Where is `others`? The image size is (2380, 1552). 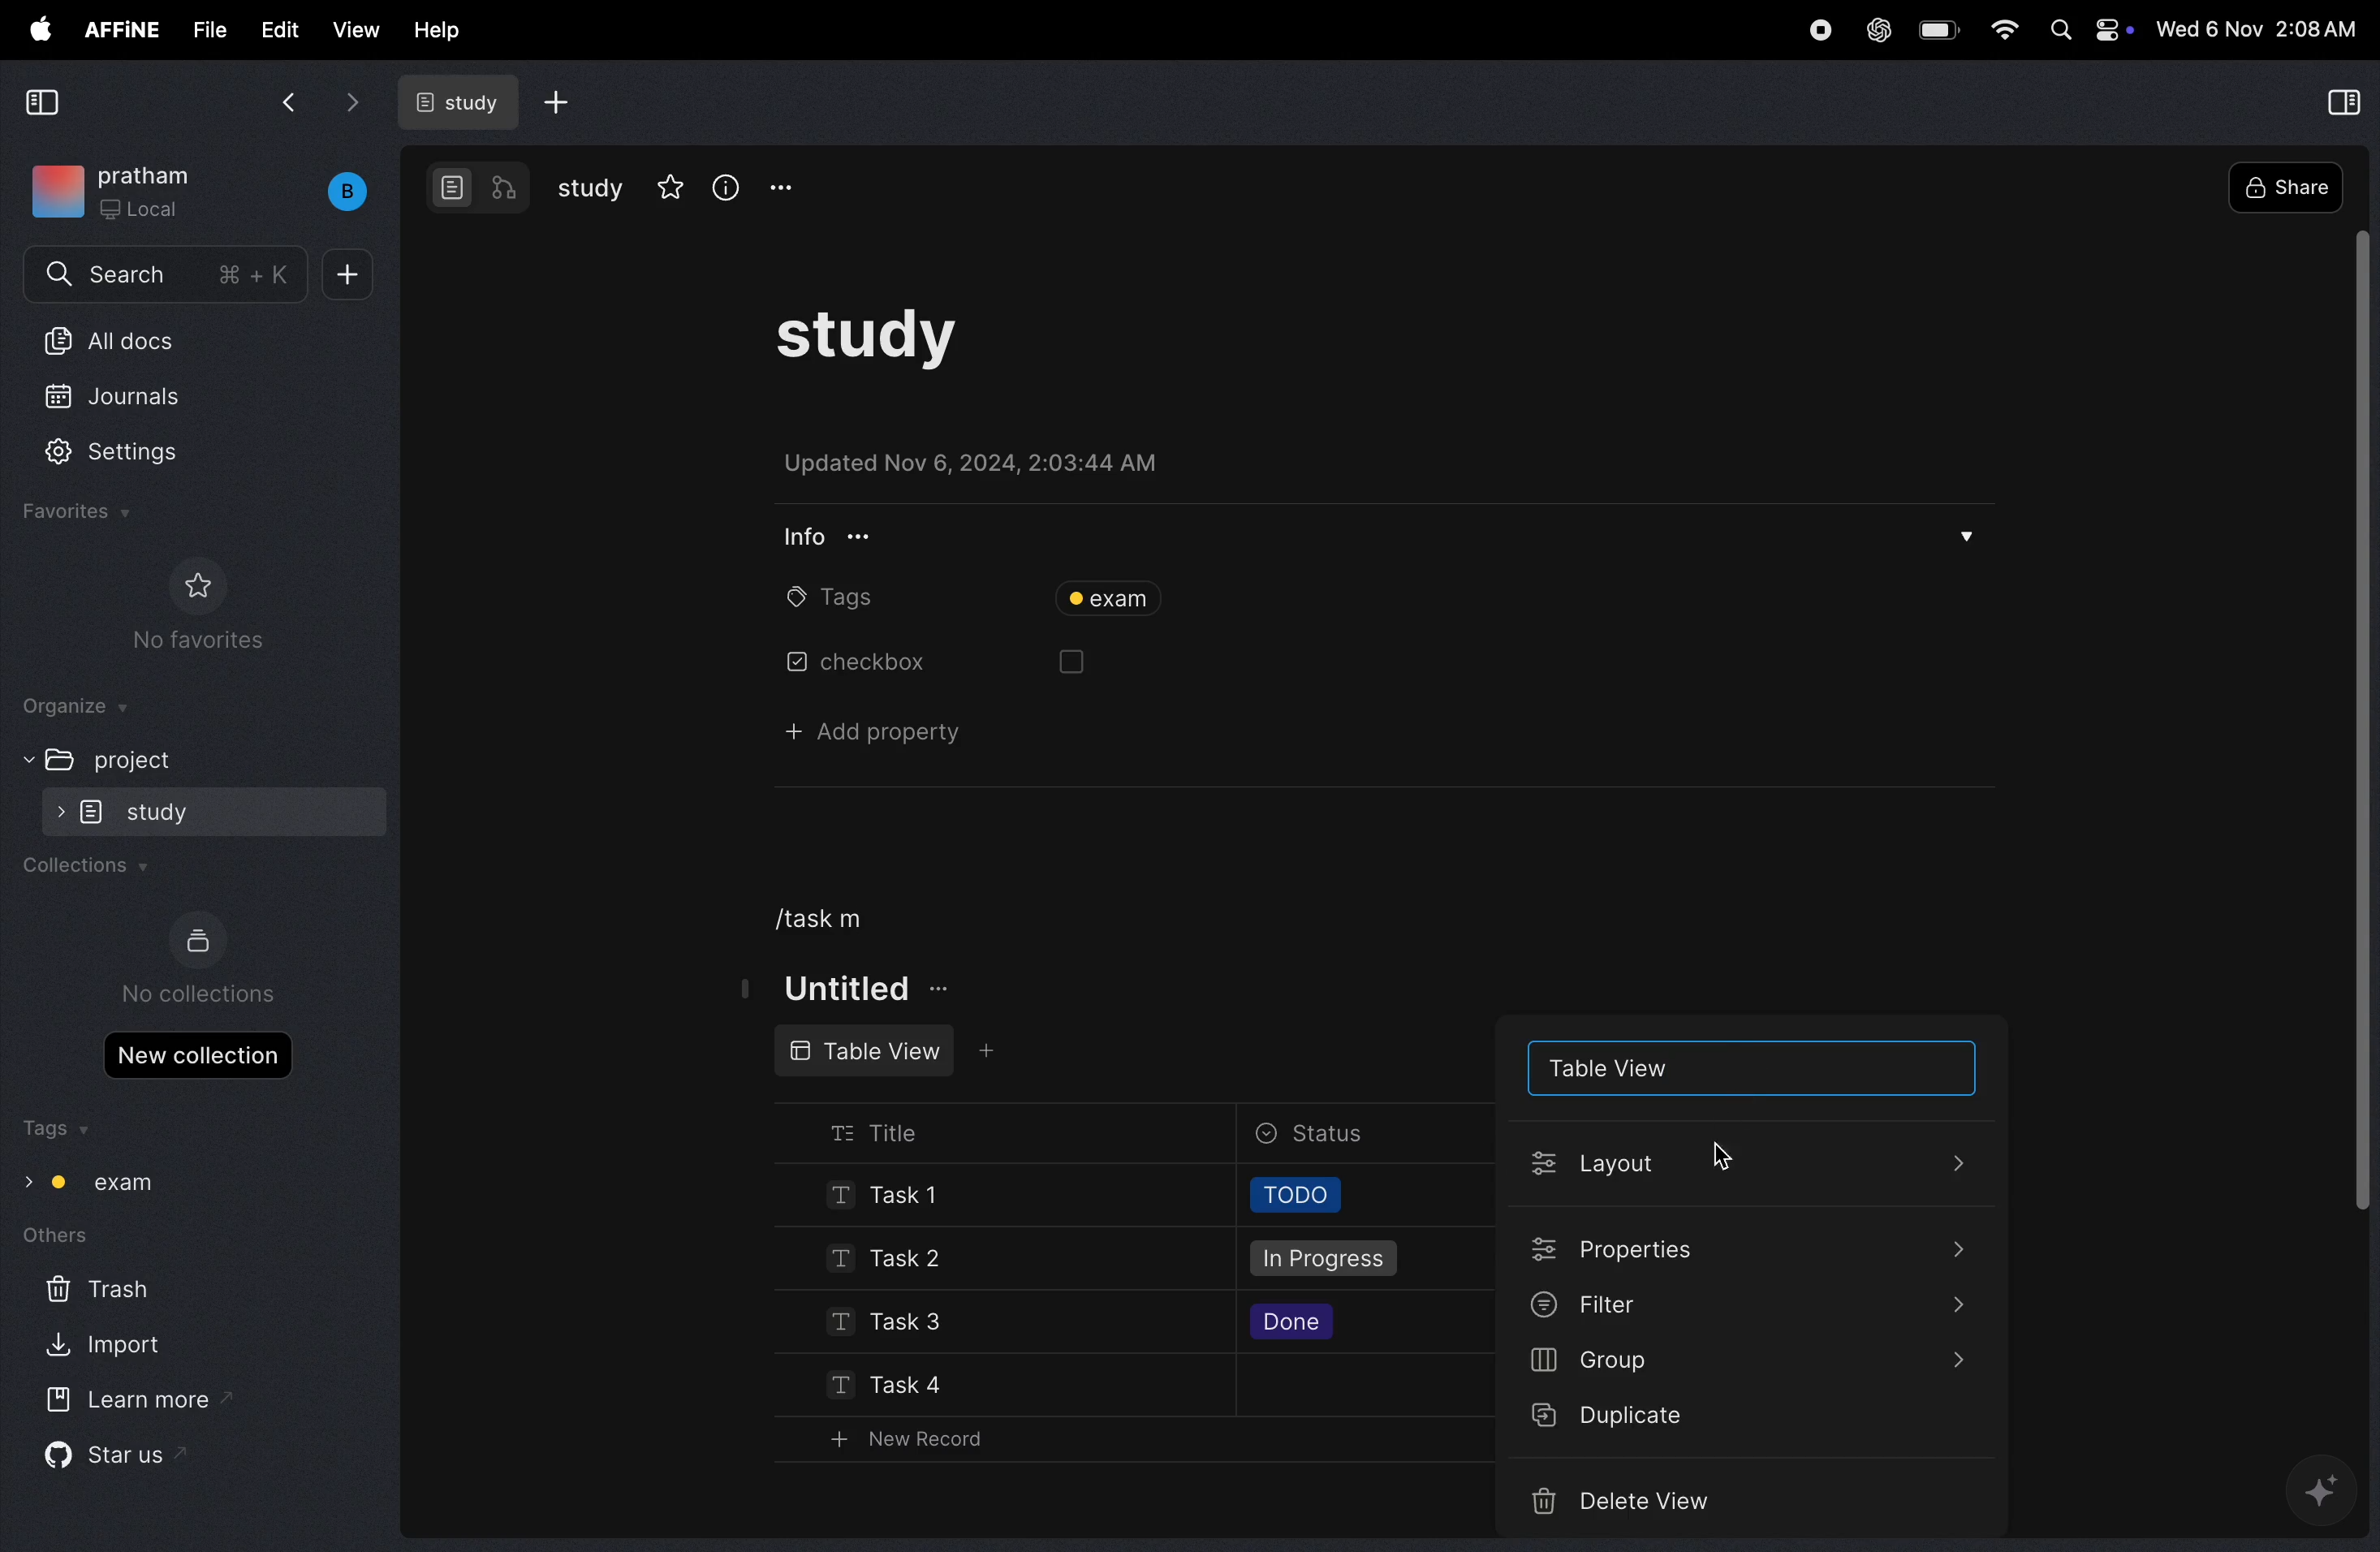 others is located at coordinates (121, 1235).